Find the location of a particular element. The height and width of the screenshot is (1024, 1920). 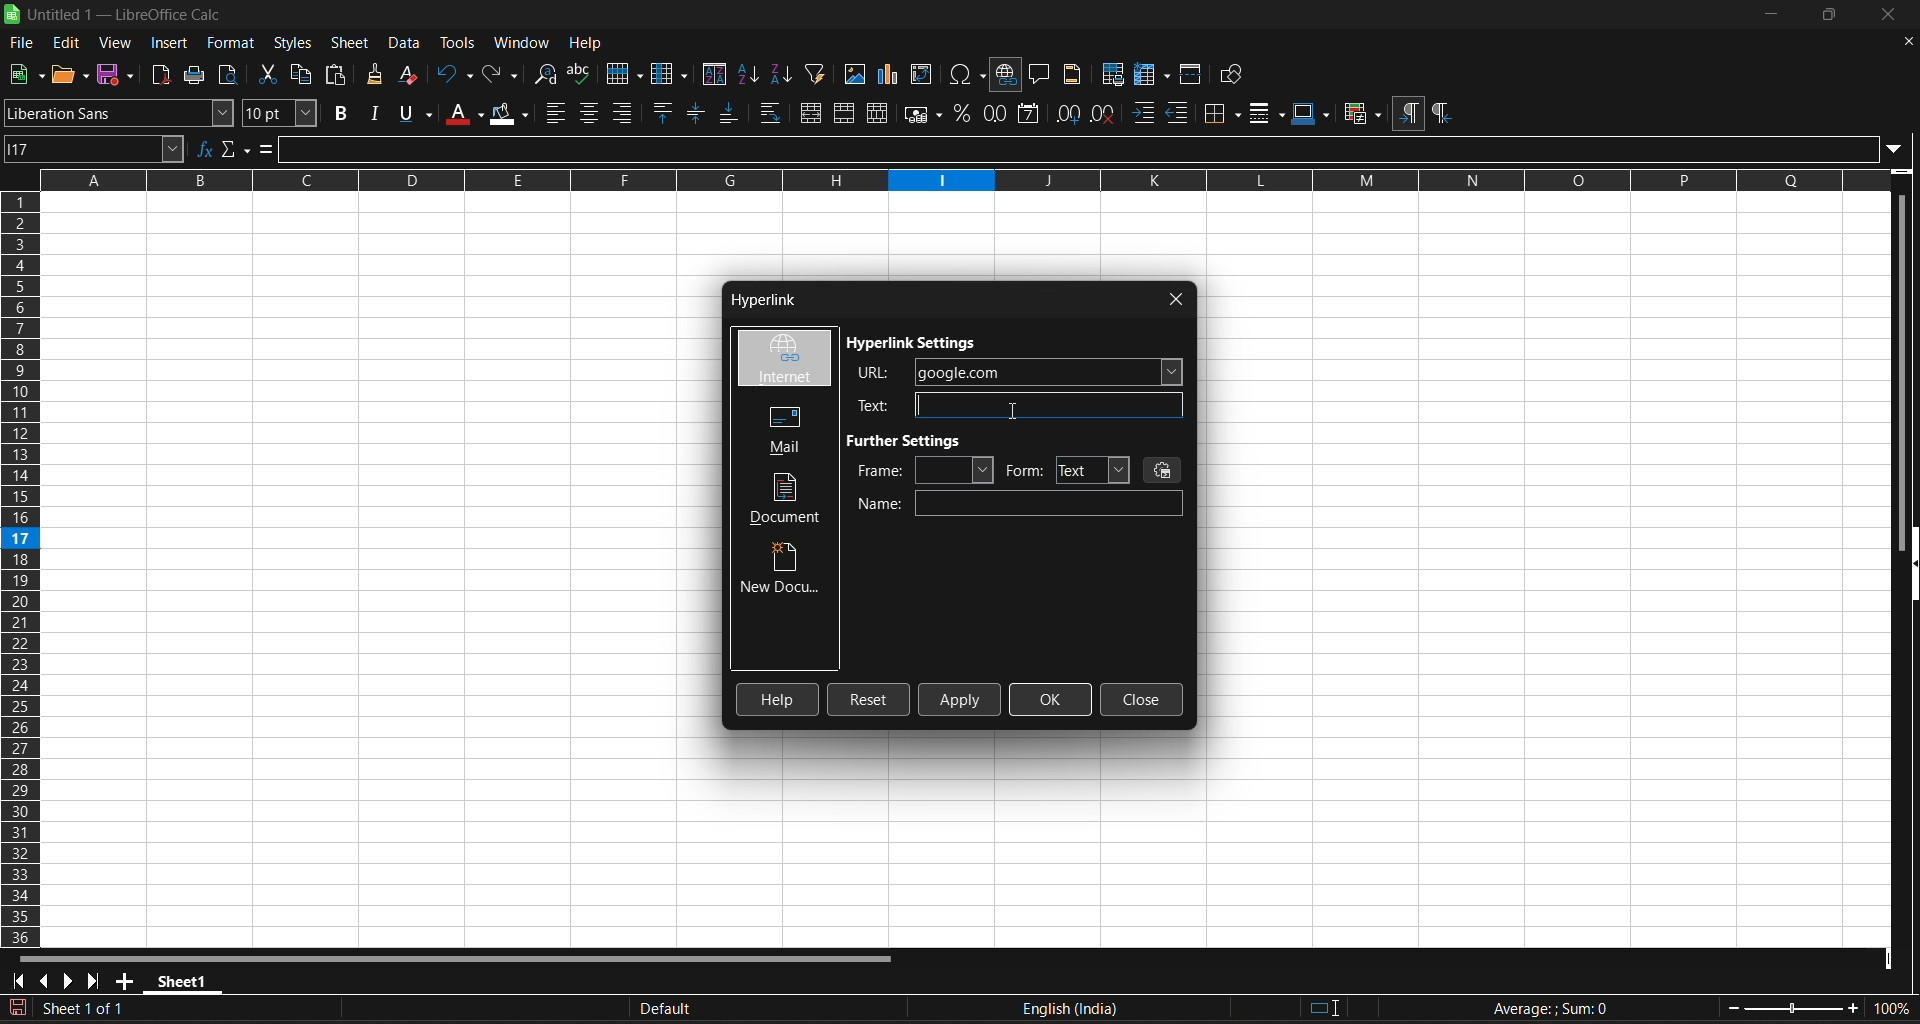

center vertically is located at coordinates (698, 112).